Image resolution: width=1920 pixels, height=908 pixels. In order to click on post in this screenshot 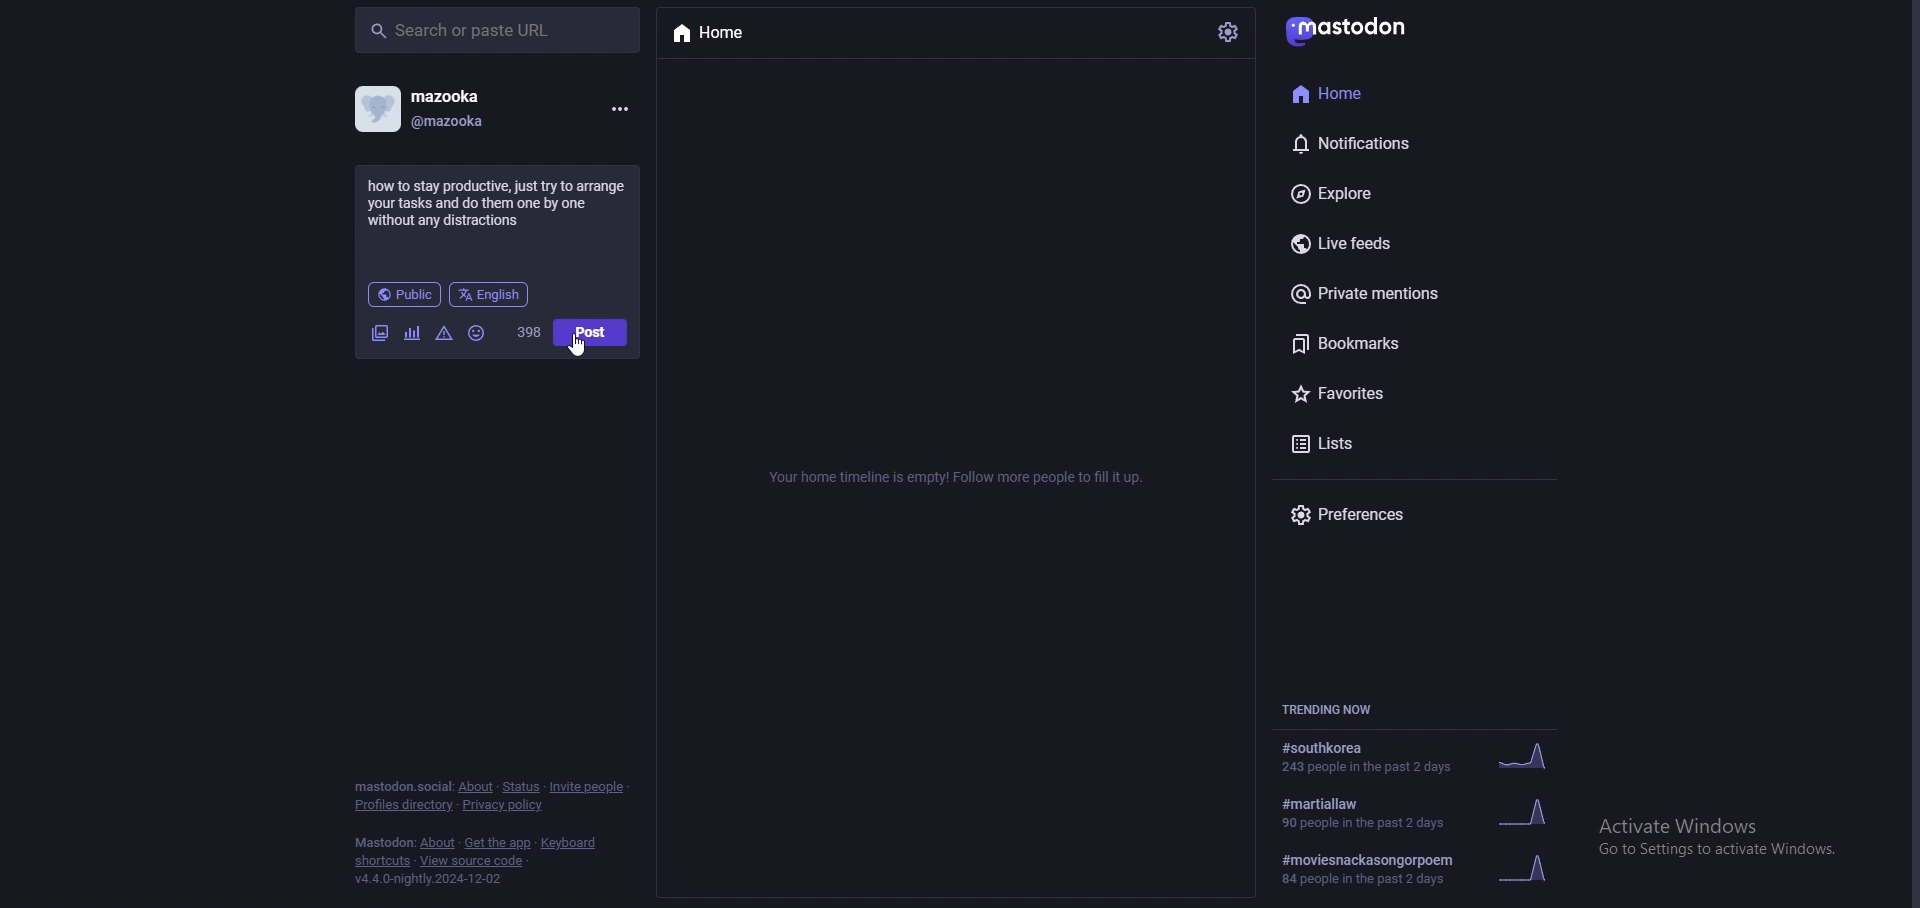, I will do `click(592, 332)`.